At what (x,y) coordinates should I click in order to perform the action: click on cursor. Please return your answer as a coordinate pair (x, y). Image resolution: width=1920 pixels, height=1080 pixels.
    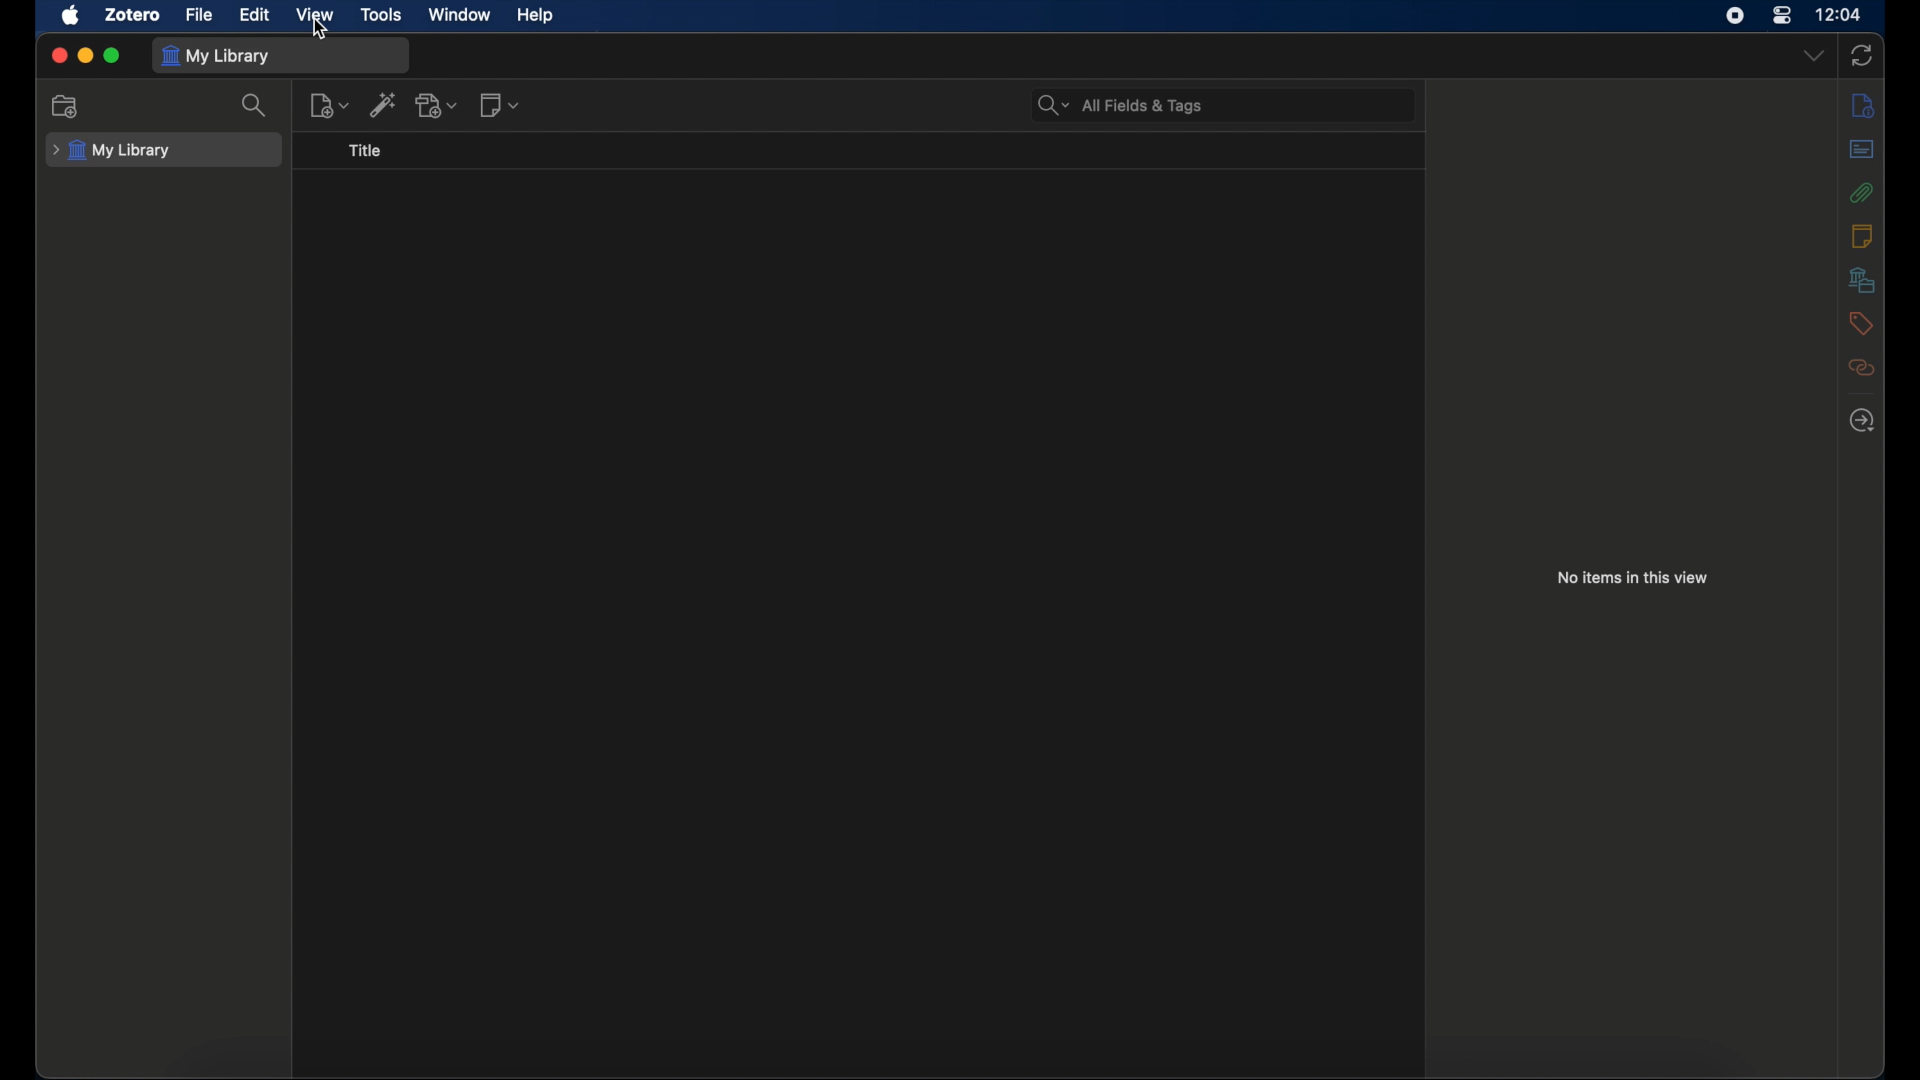
    Looking at the image, I should click on (320, 32).